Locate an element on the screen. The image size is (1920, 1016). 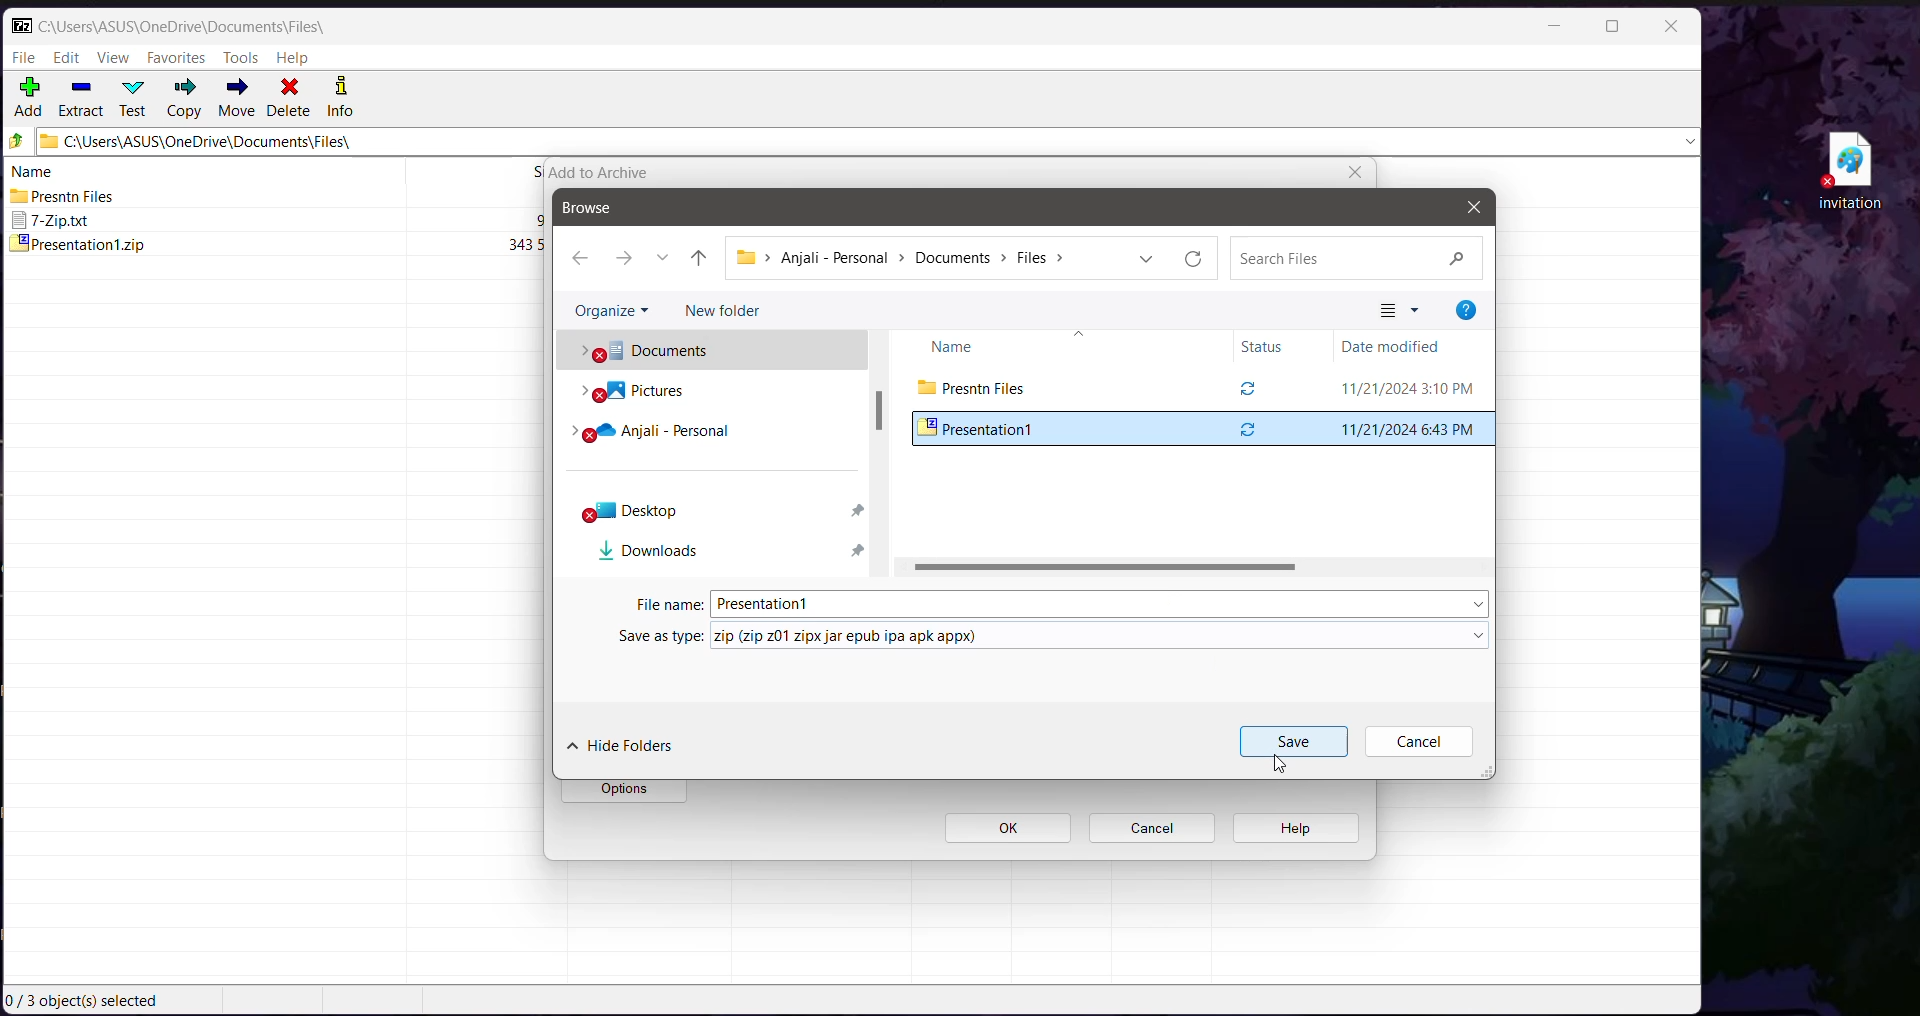
Favorites is located at coordinates (177, 59).